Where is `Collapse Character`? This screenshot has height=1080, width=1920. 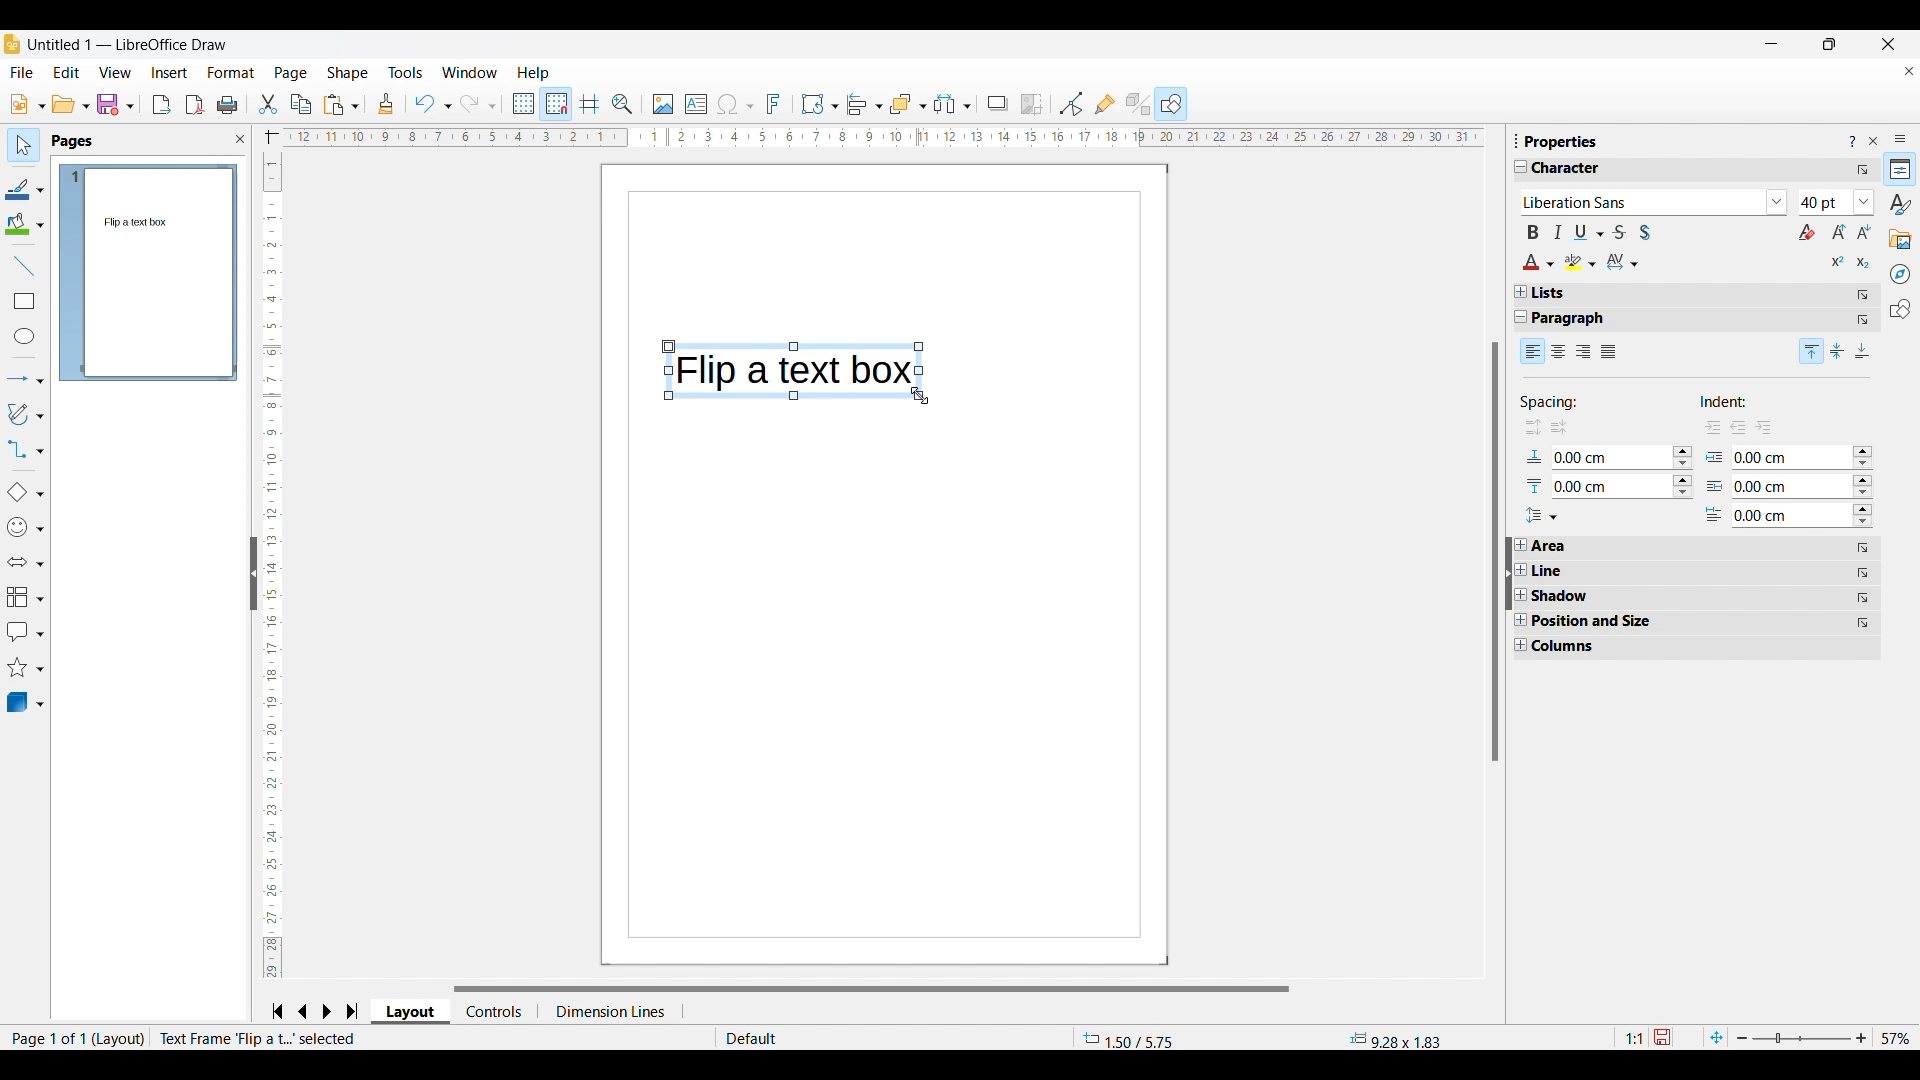 Collapse Character is located at coordinates (1522, 166).